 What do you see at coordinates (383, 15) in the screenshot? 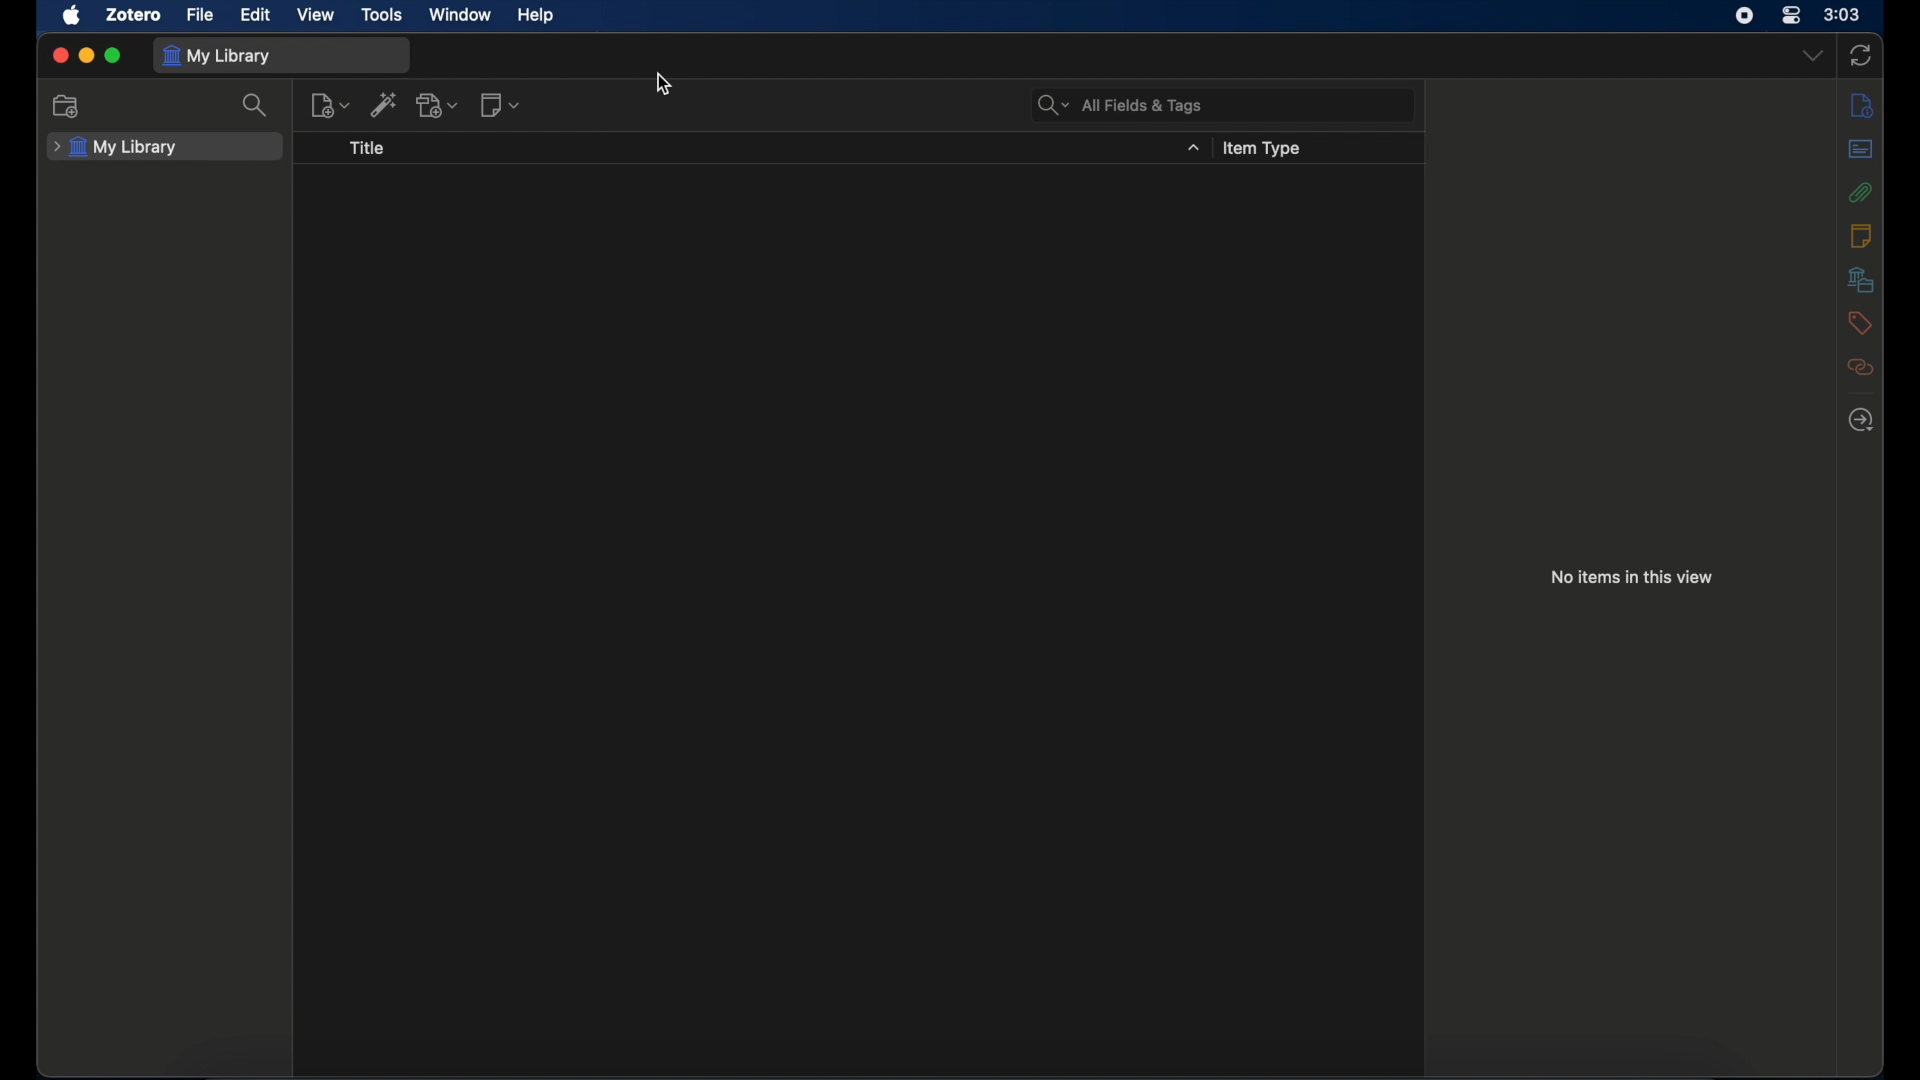
I see `tools` at bounding box center [383, 15].